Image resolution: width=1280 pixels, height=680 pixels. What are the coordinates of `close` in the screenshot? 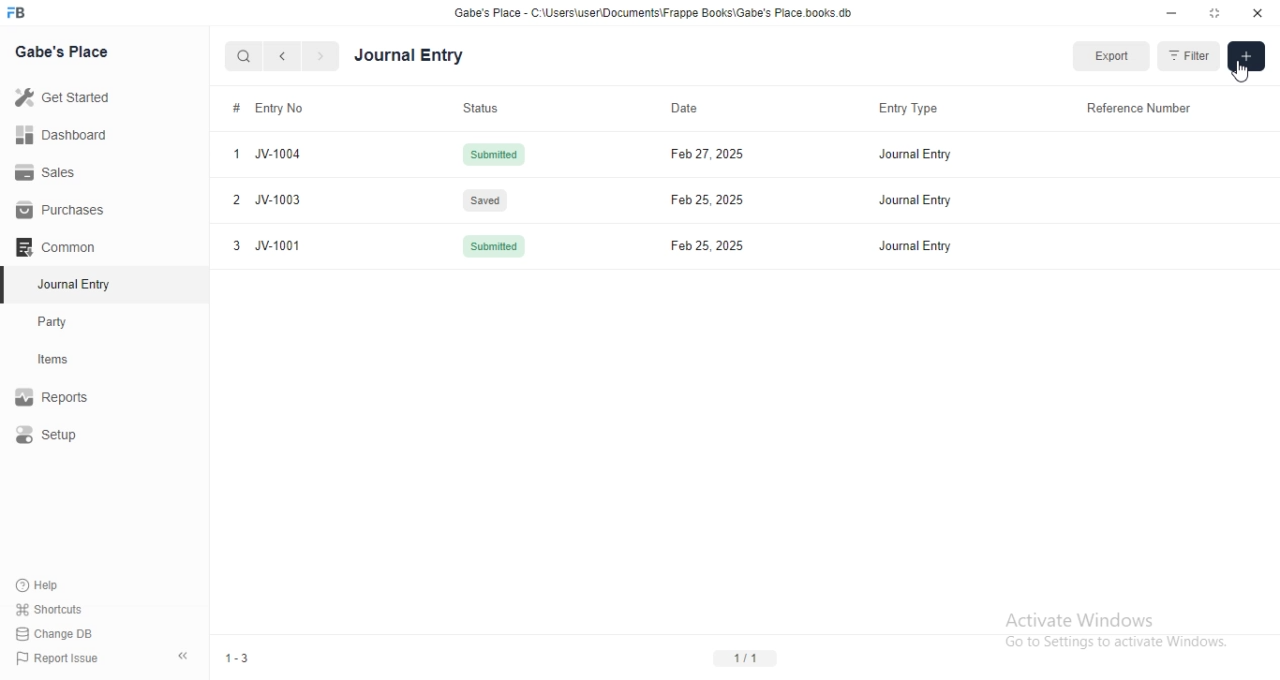 It's located at (1258, 14).